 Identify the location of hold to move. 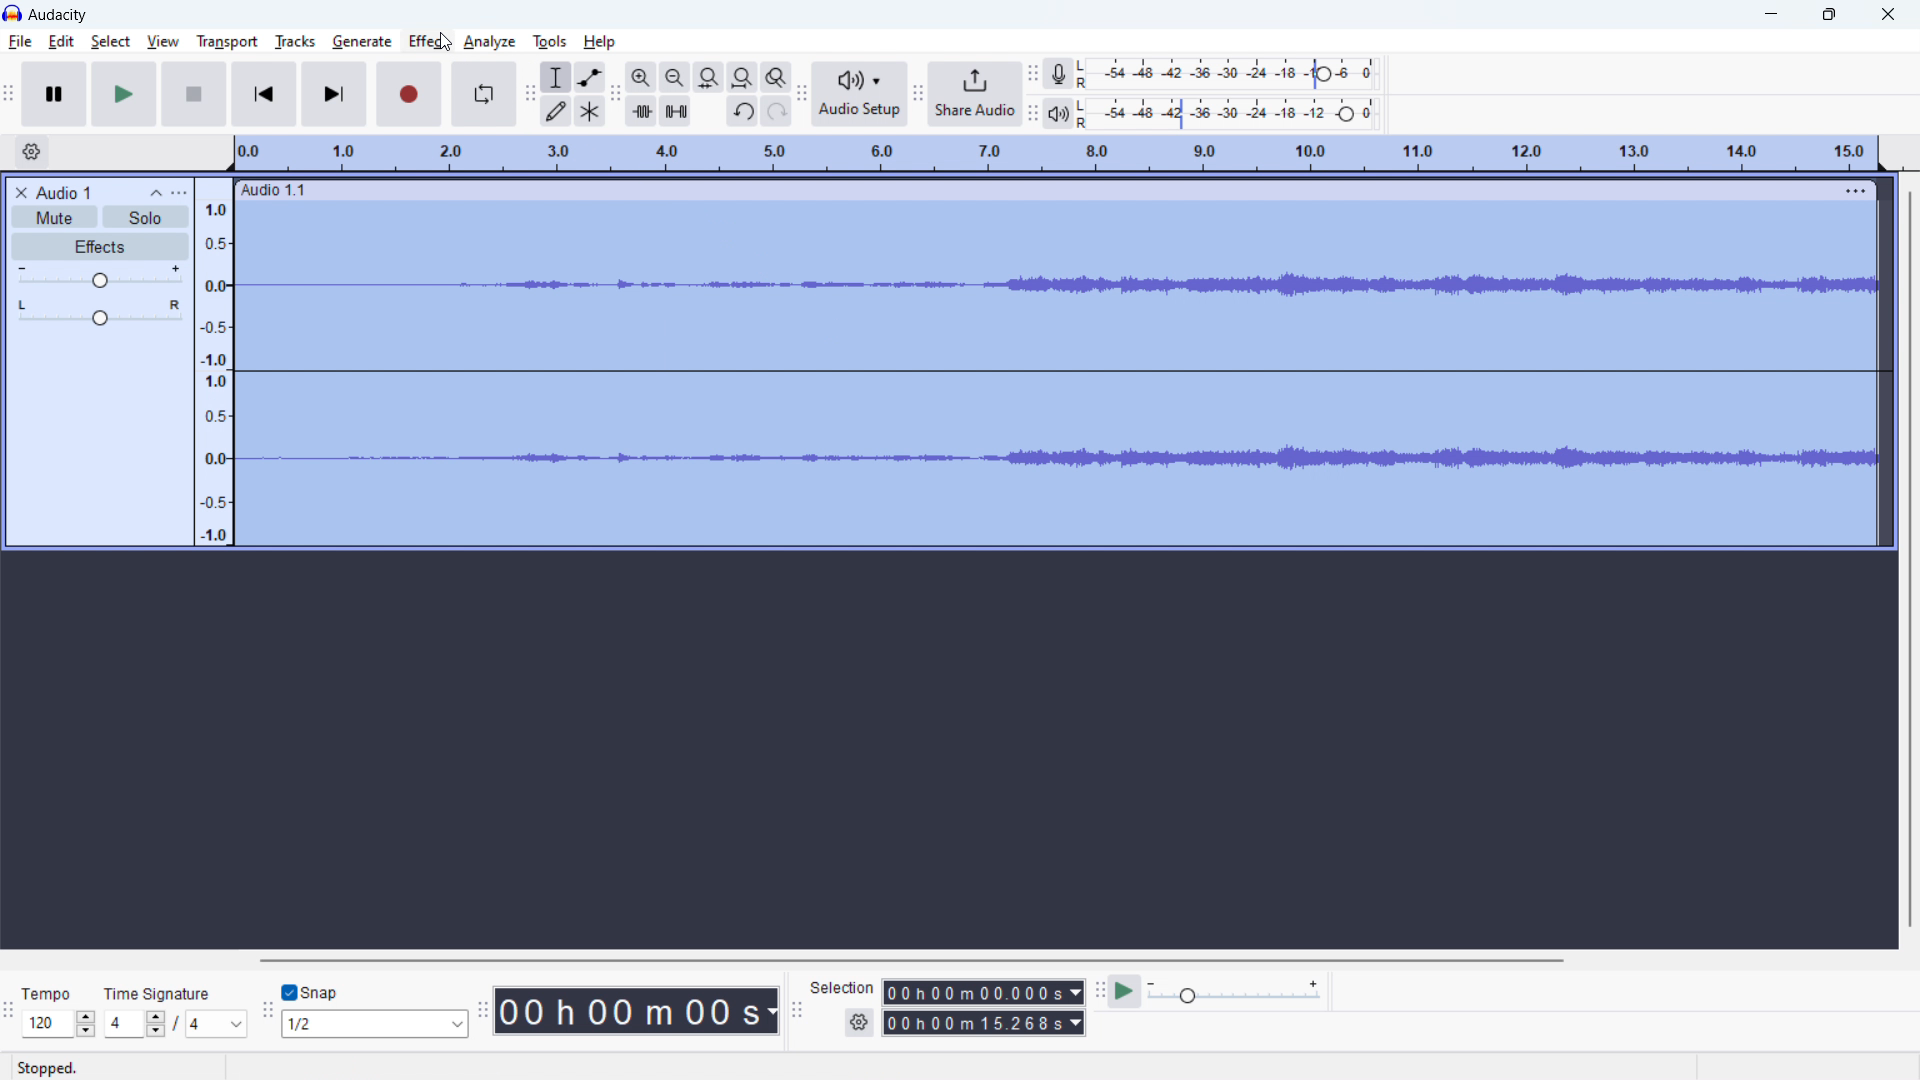
(1035, 191).